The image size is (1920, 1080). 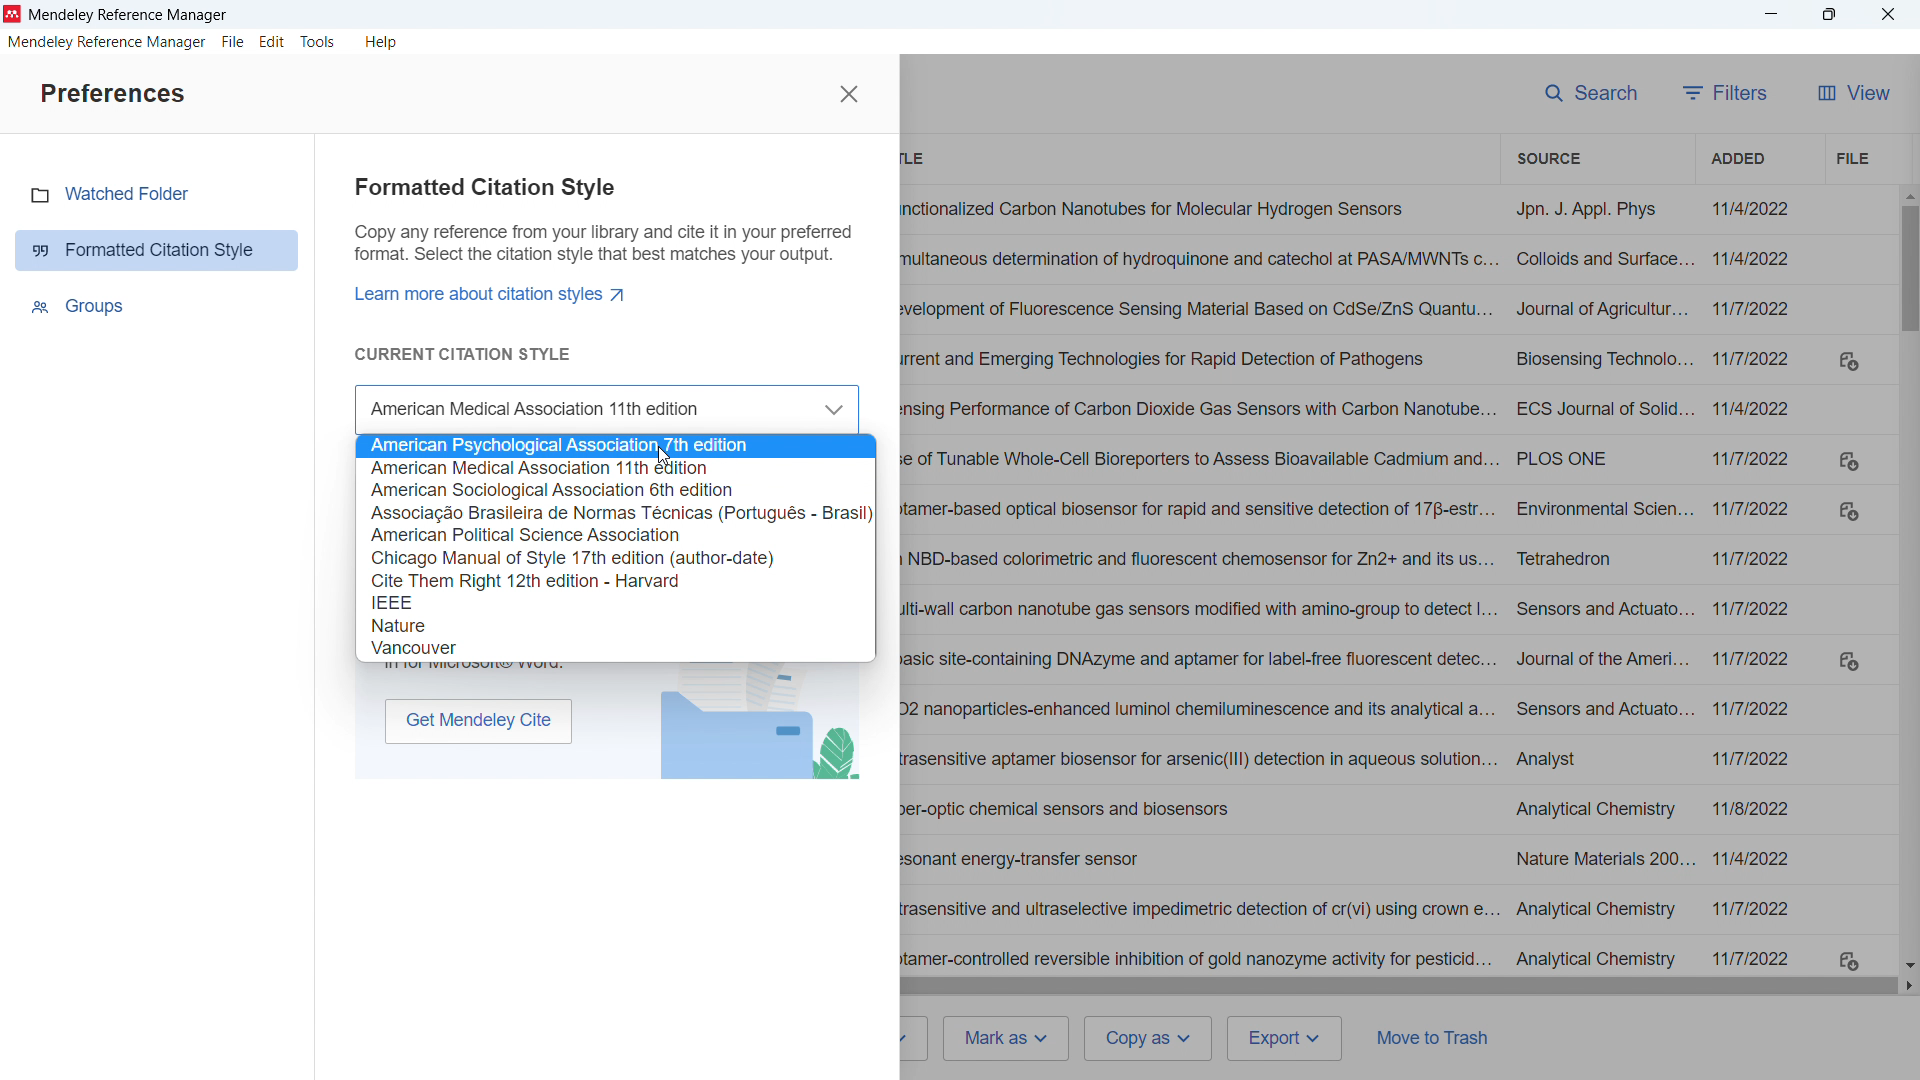 What do you see at coordinates (1851, 159) in the screenshot?
I see `File` at bounding box center [1851, 159].